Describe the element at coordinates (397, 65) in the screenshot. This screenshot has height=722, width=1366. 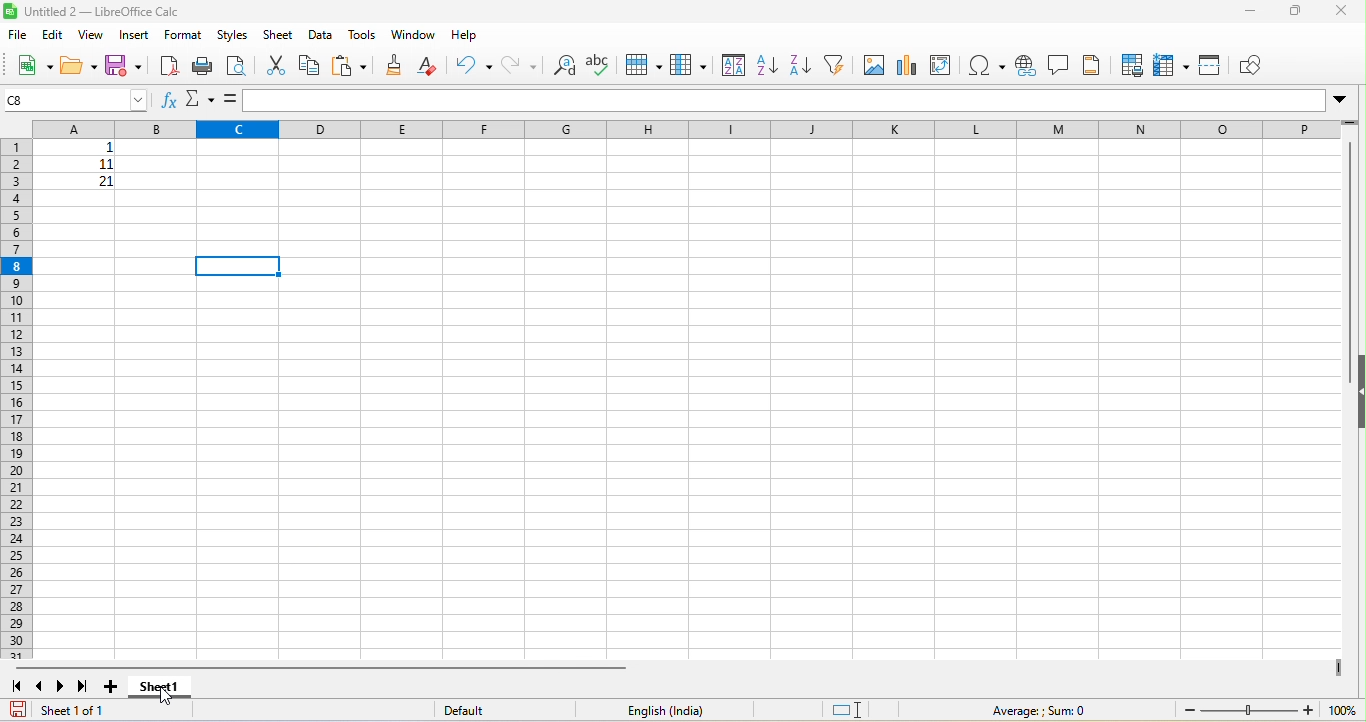
I see `clone` at that location.